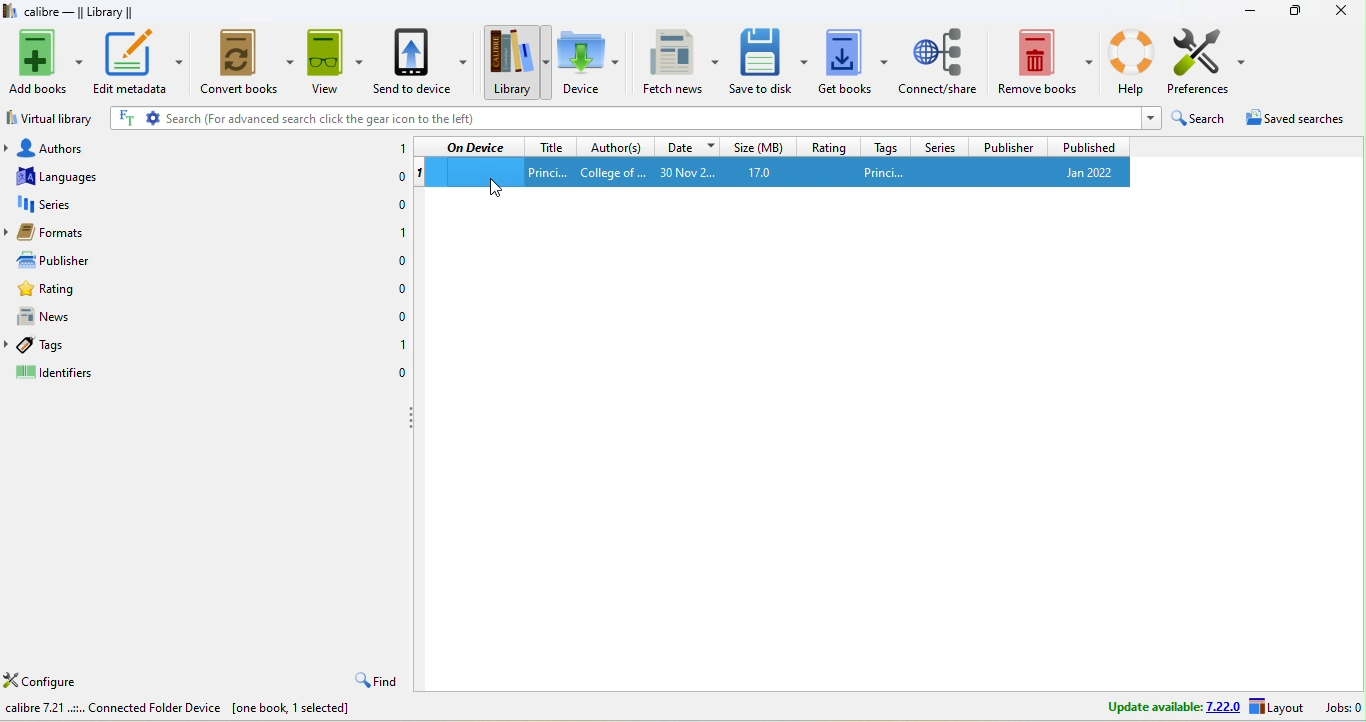  Describe the element at coordinates (69, 372) in the screenshot. I see `identifiers` at that location.